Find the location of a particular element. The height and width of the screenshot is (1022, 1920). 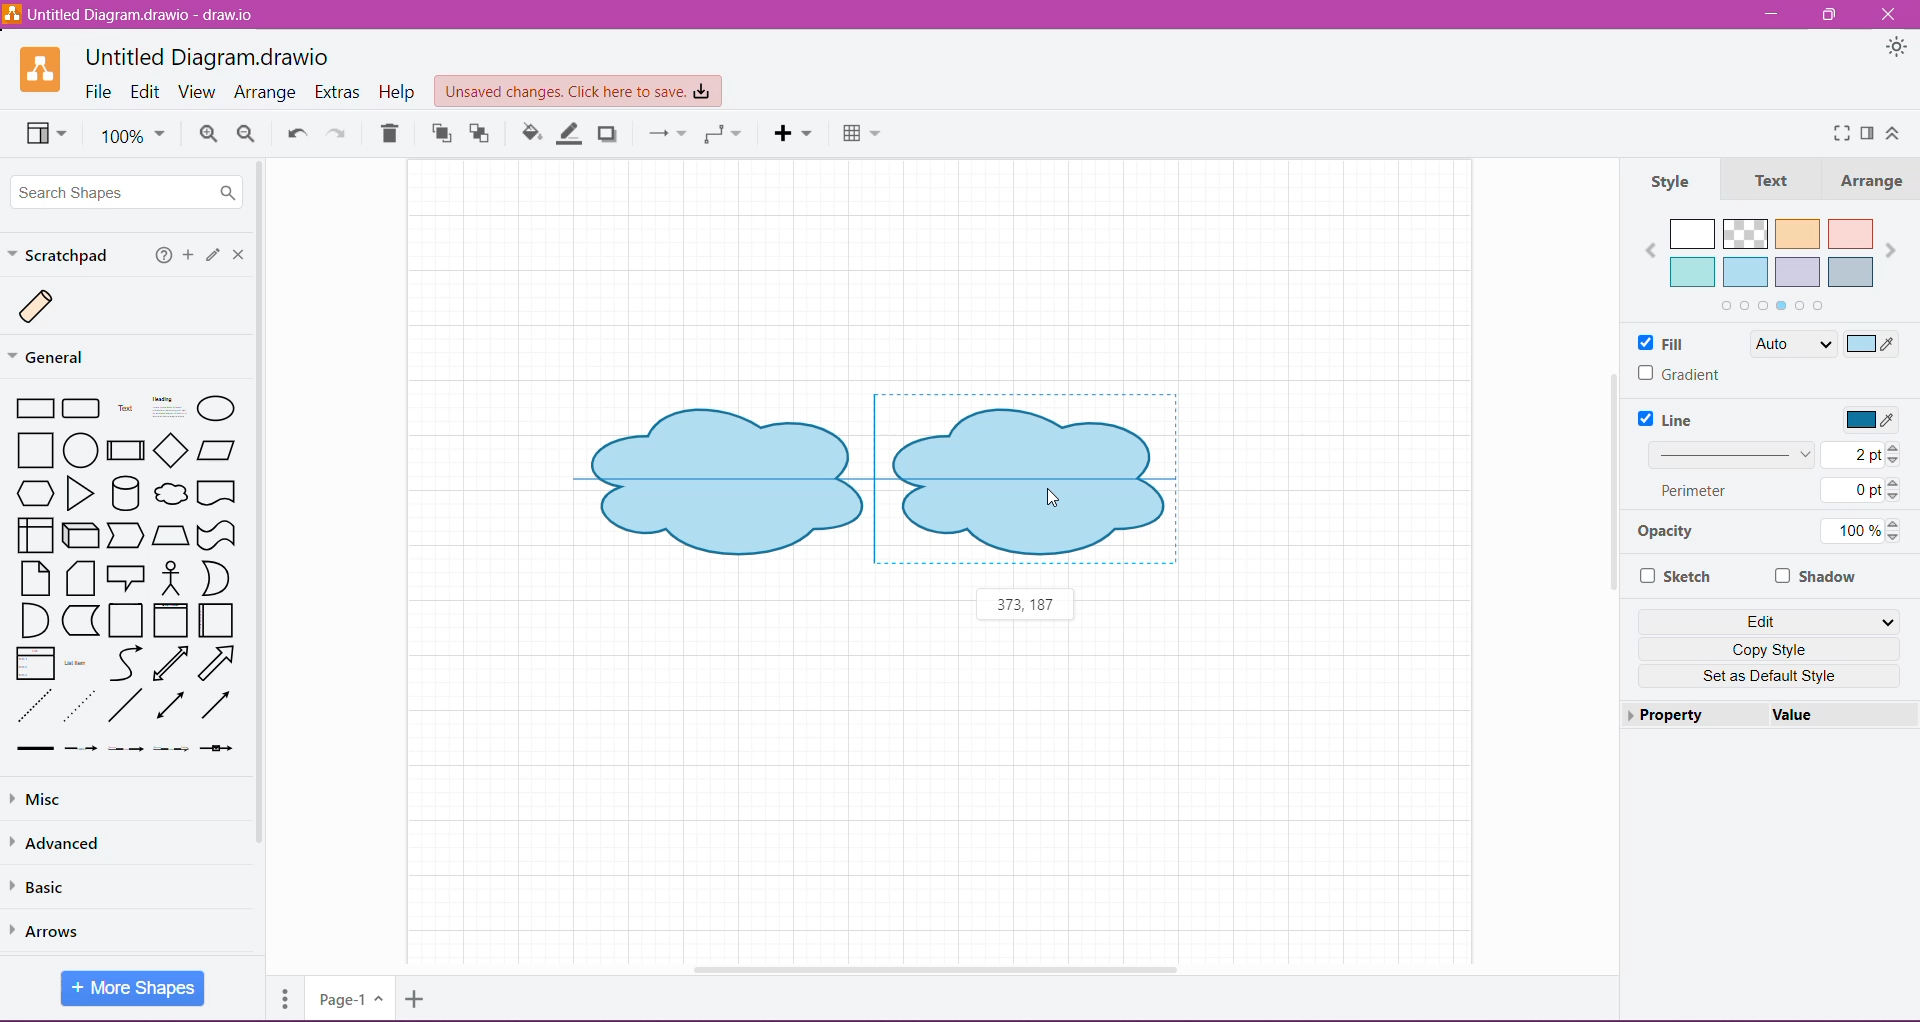

Set Line Width 2 pt is located at coordinates (1777, 456).